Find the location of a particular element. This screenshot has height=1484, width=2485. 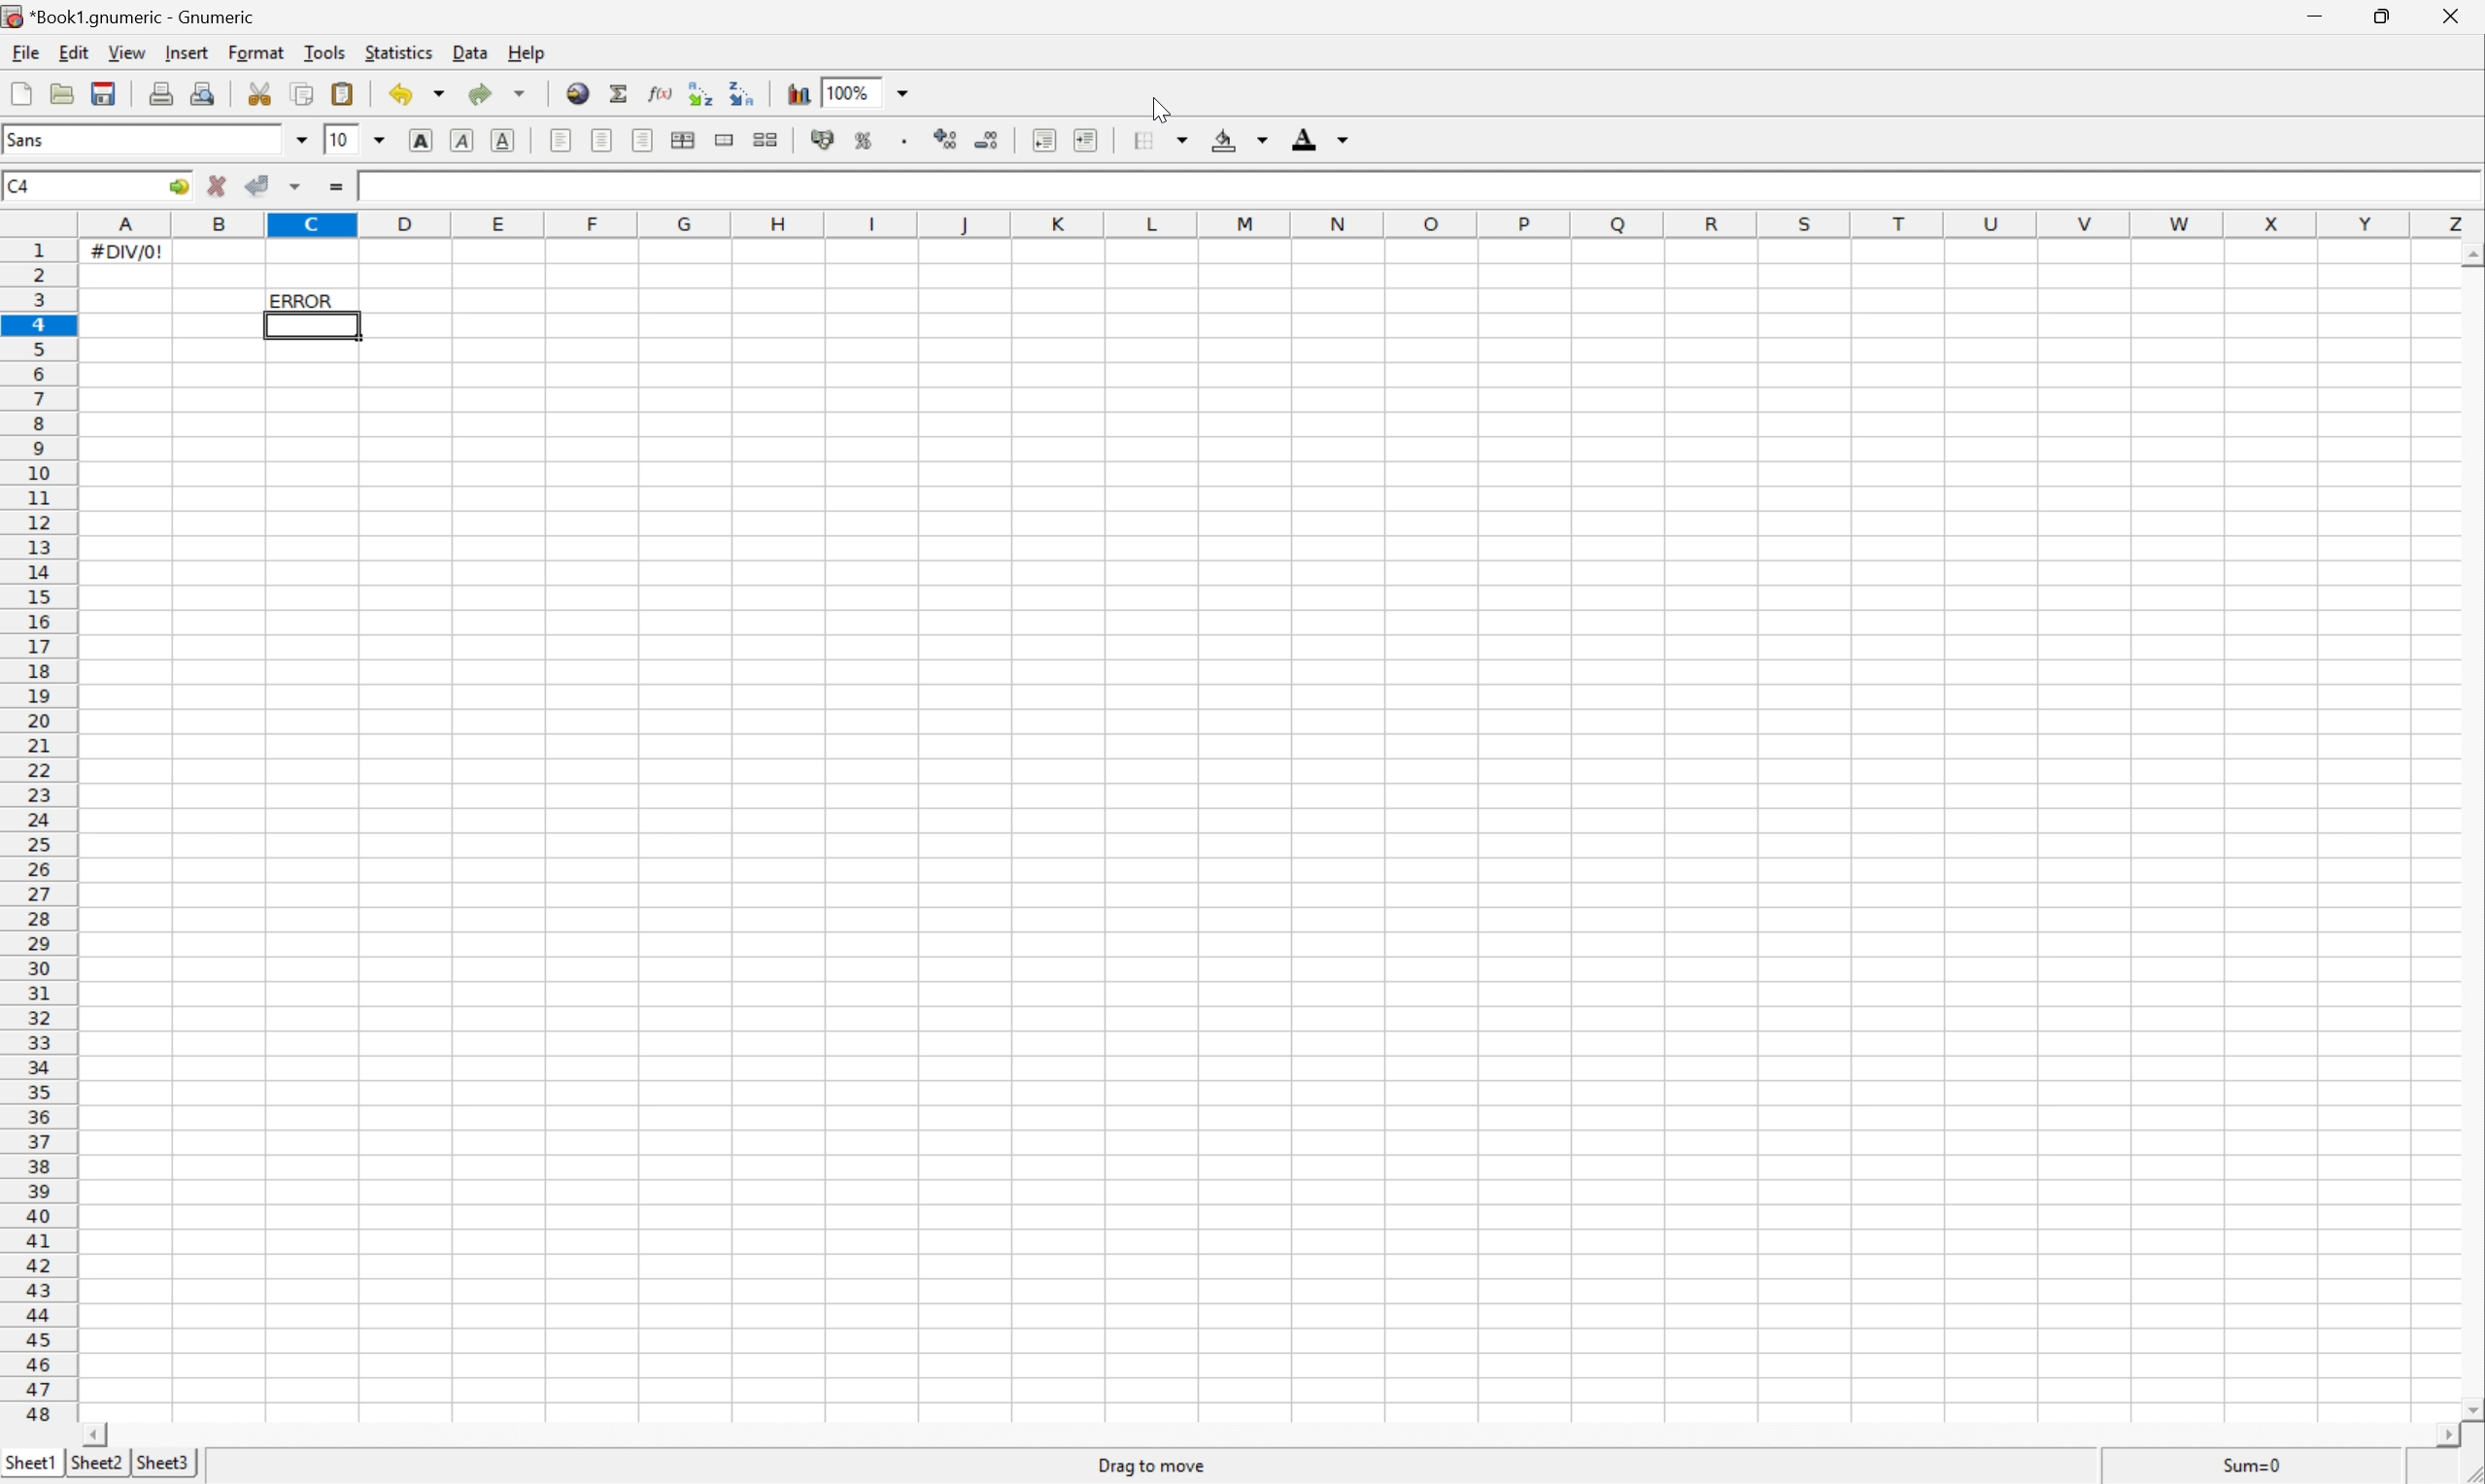

accept change is located at coordinates (258, 184).